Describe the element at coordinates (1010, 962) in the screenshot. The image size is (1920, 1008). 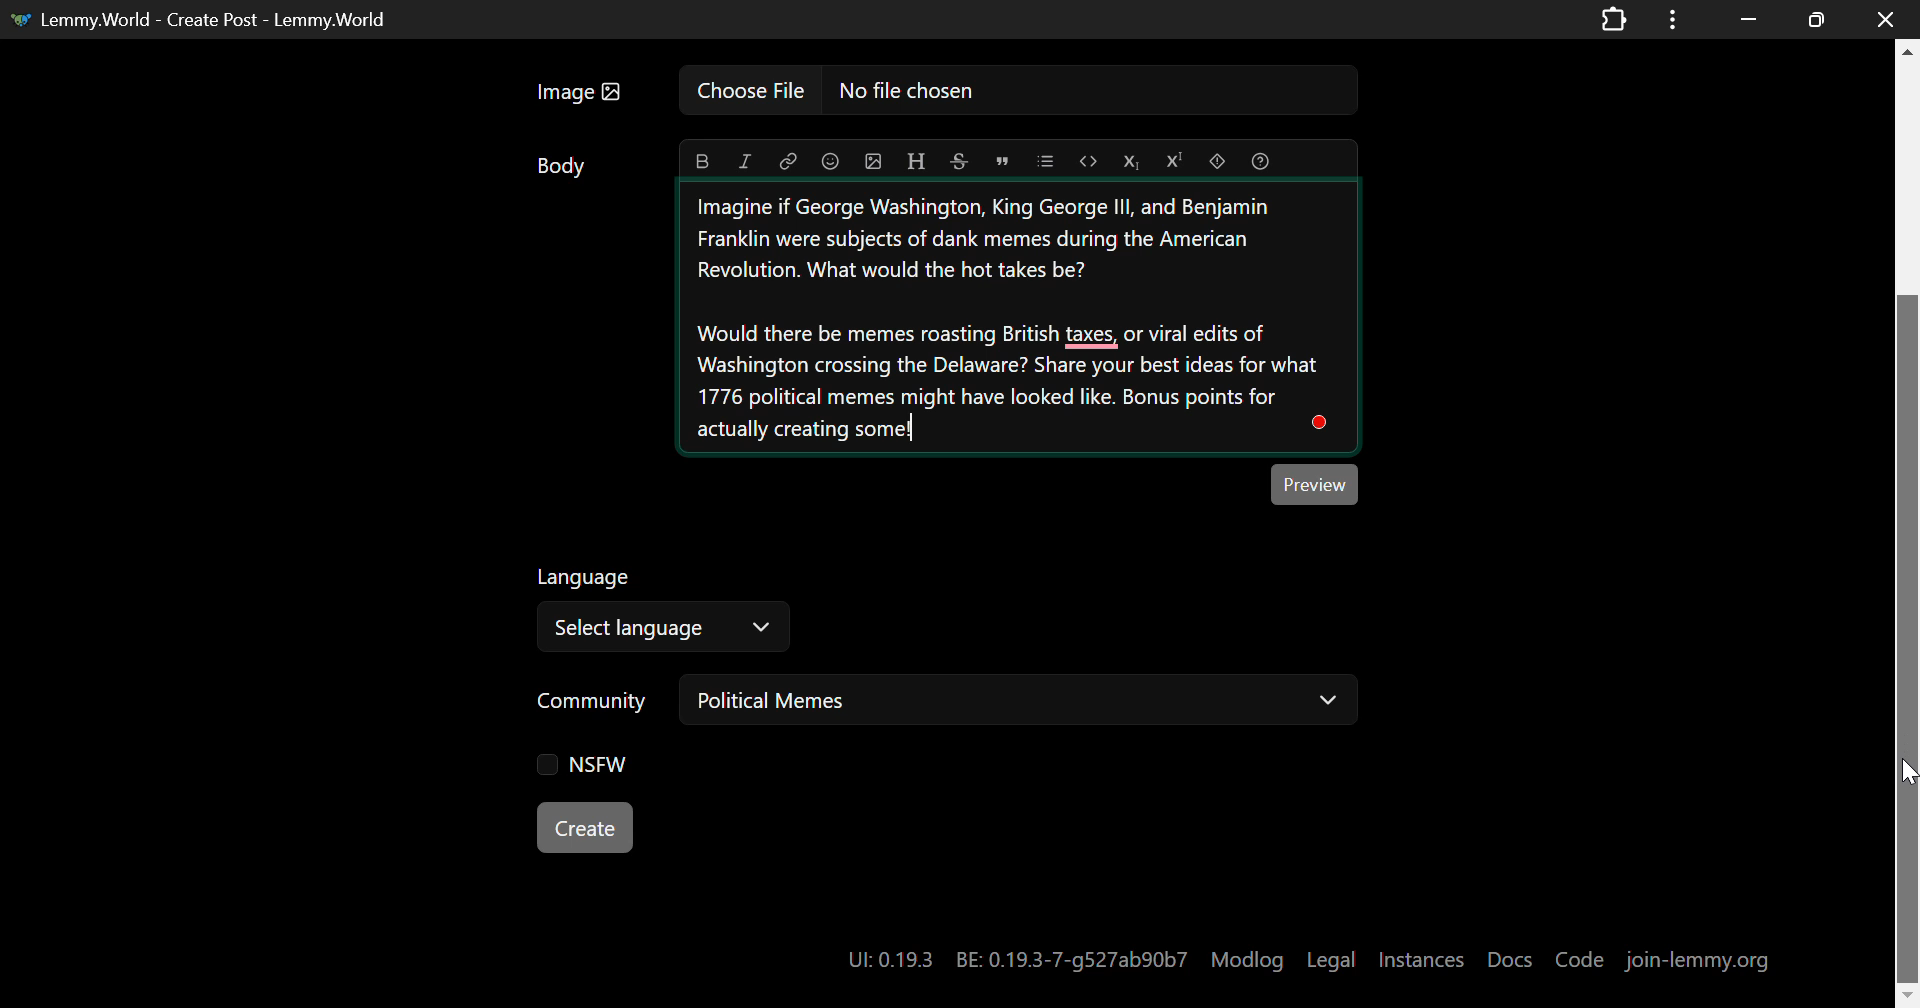
I see `UI:: 0.19.3 BE: 0.19.3-7-g527ab90b7` at that location.